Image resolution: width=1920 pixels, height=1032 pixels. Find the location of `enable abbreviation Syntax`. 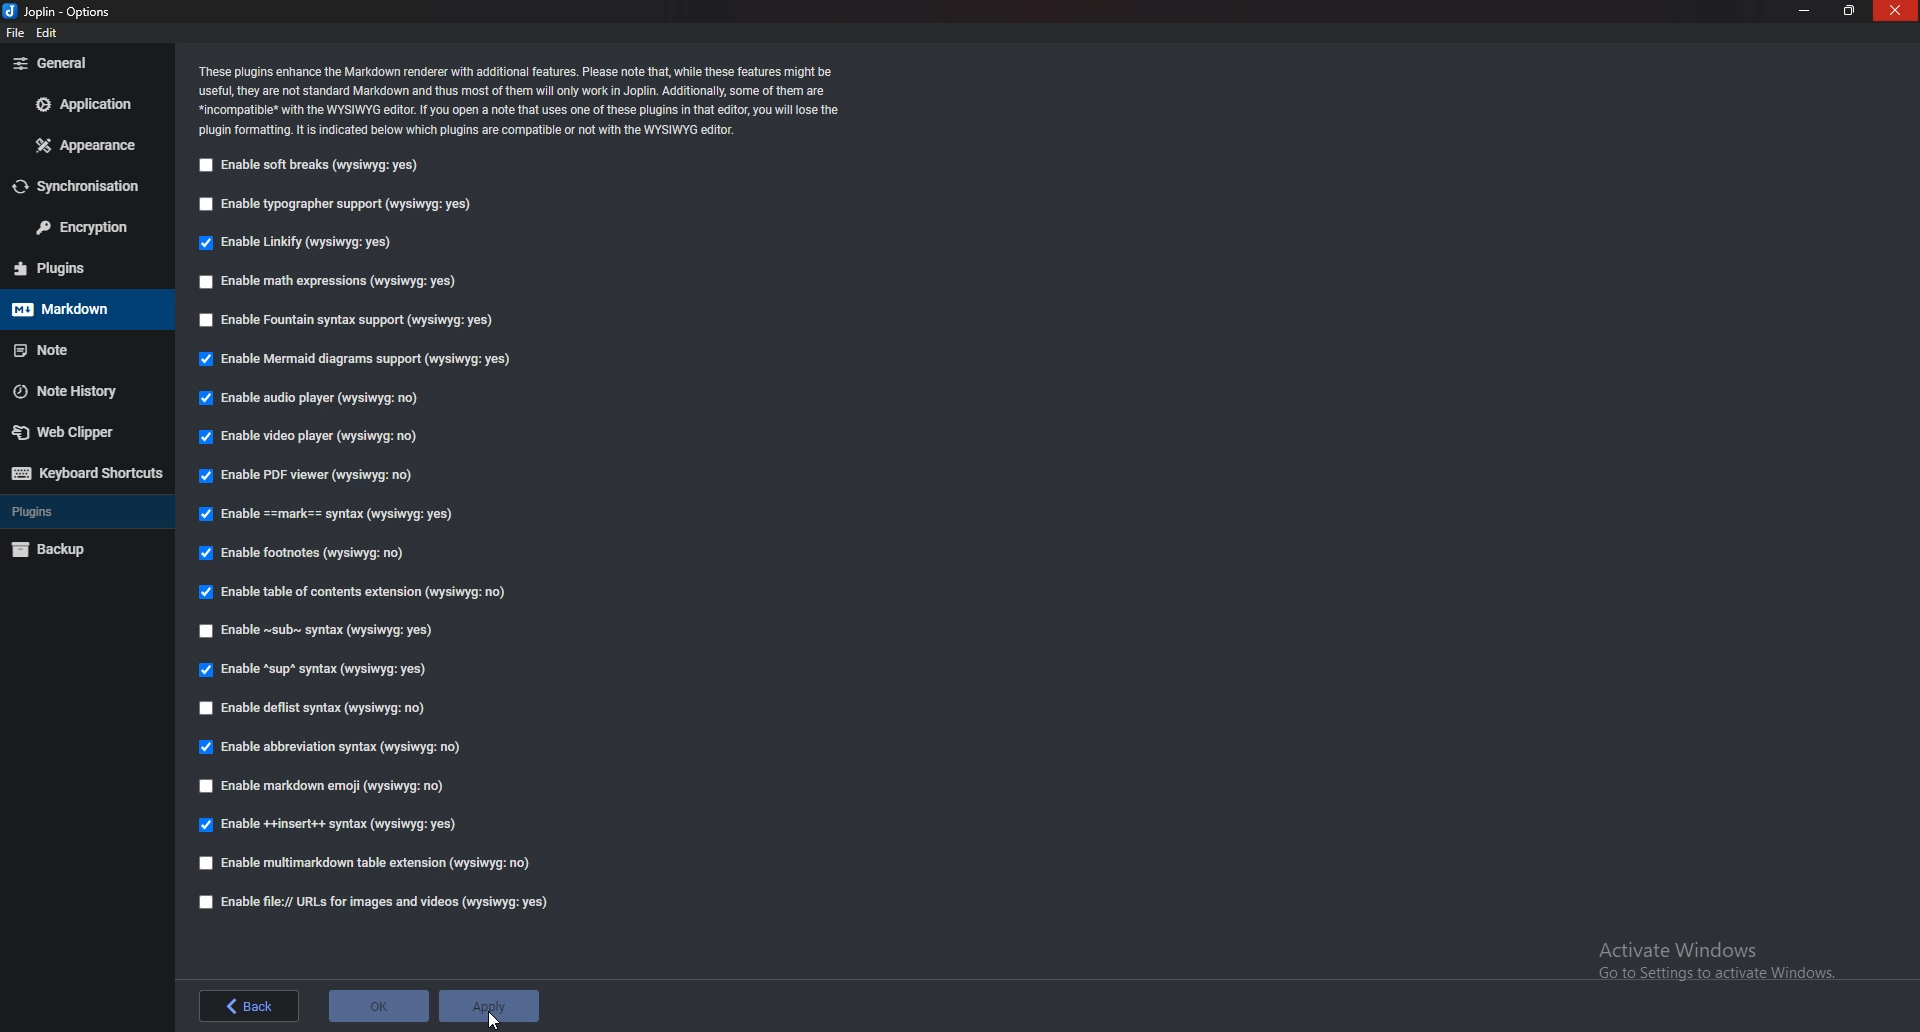

enable abbreviation Syntax is located at coordinates (335, 747).